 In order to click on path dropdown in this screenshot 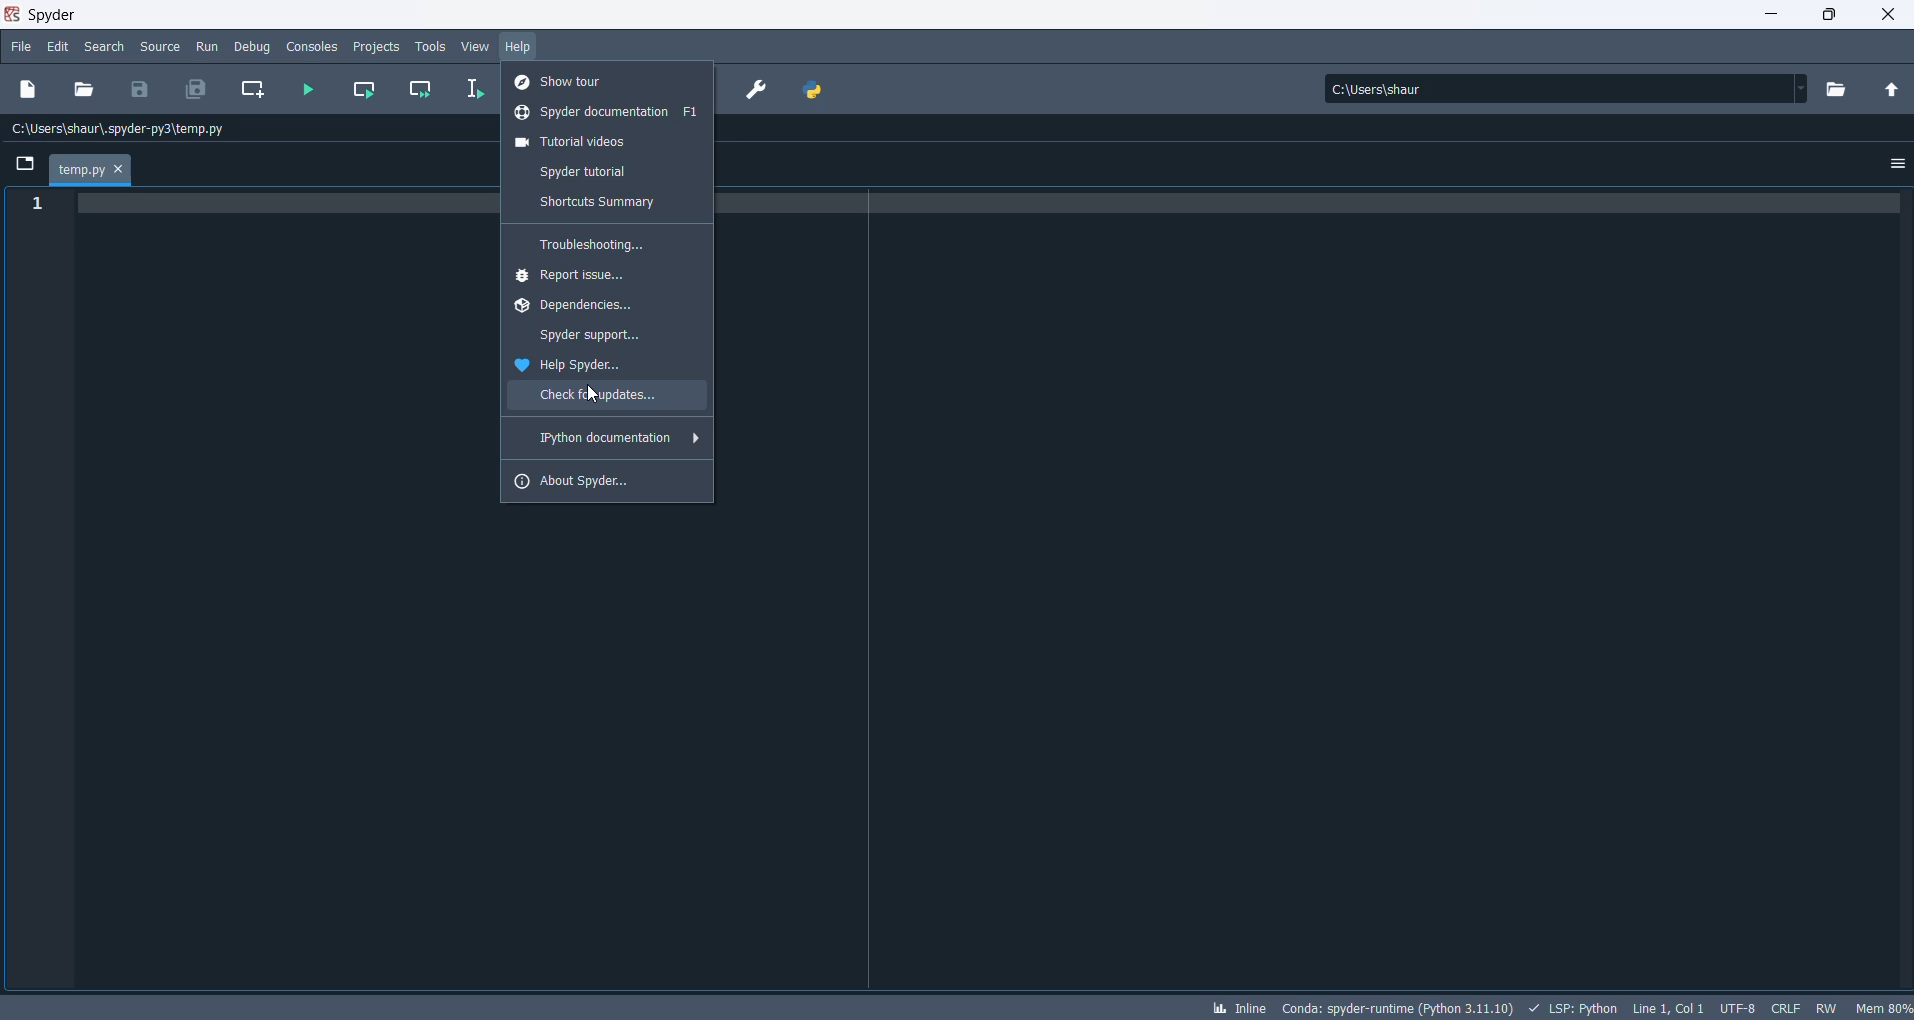, I will do `click(1809, 88)`.